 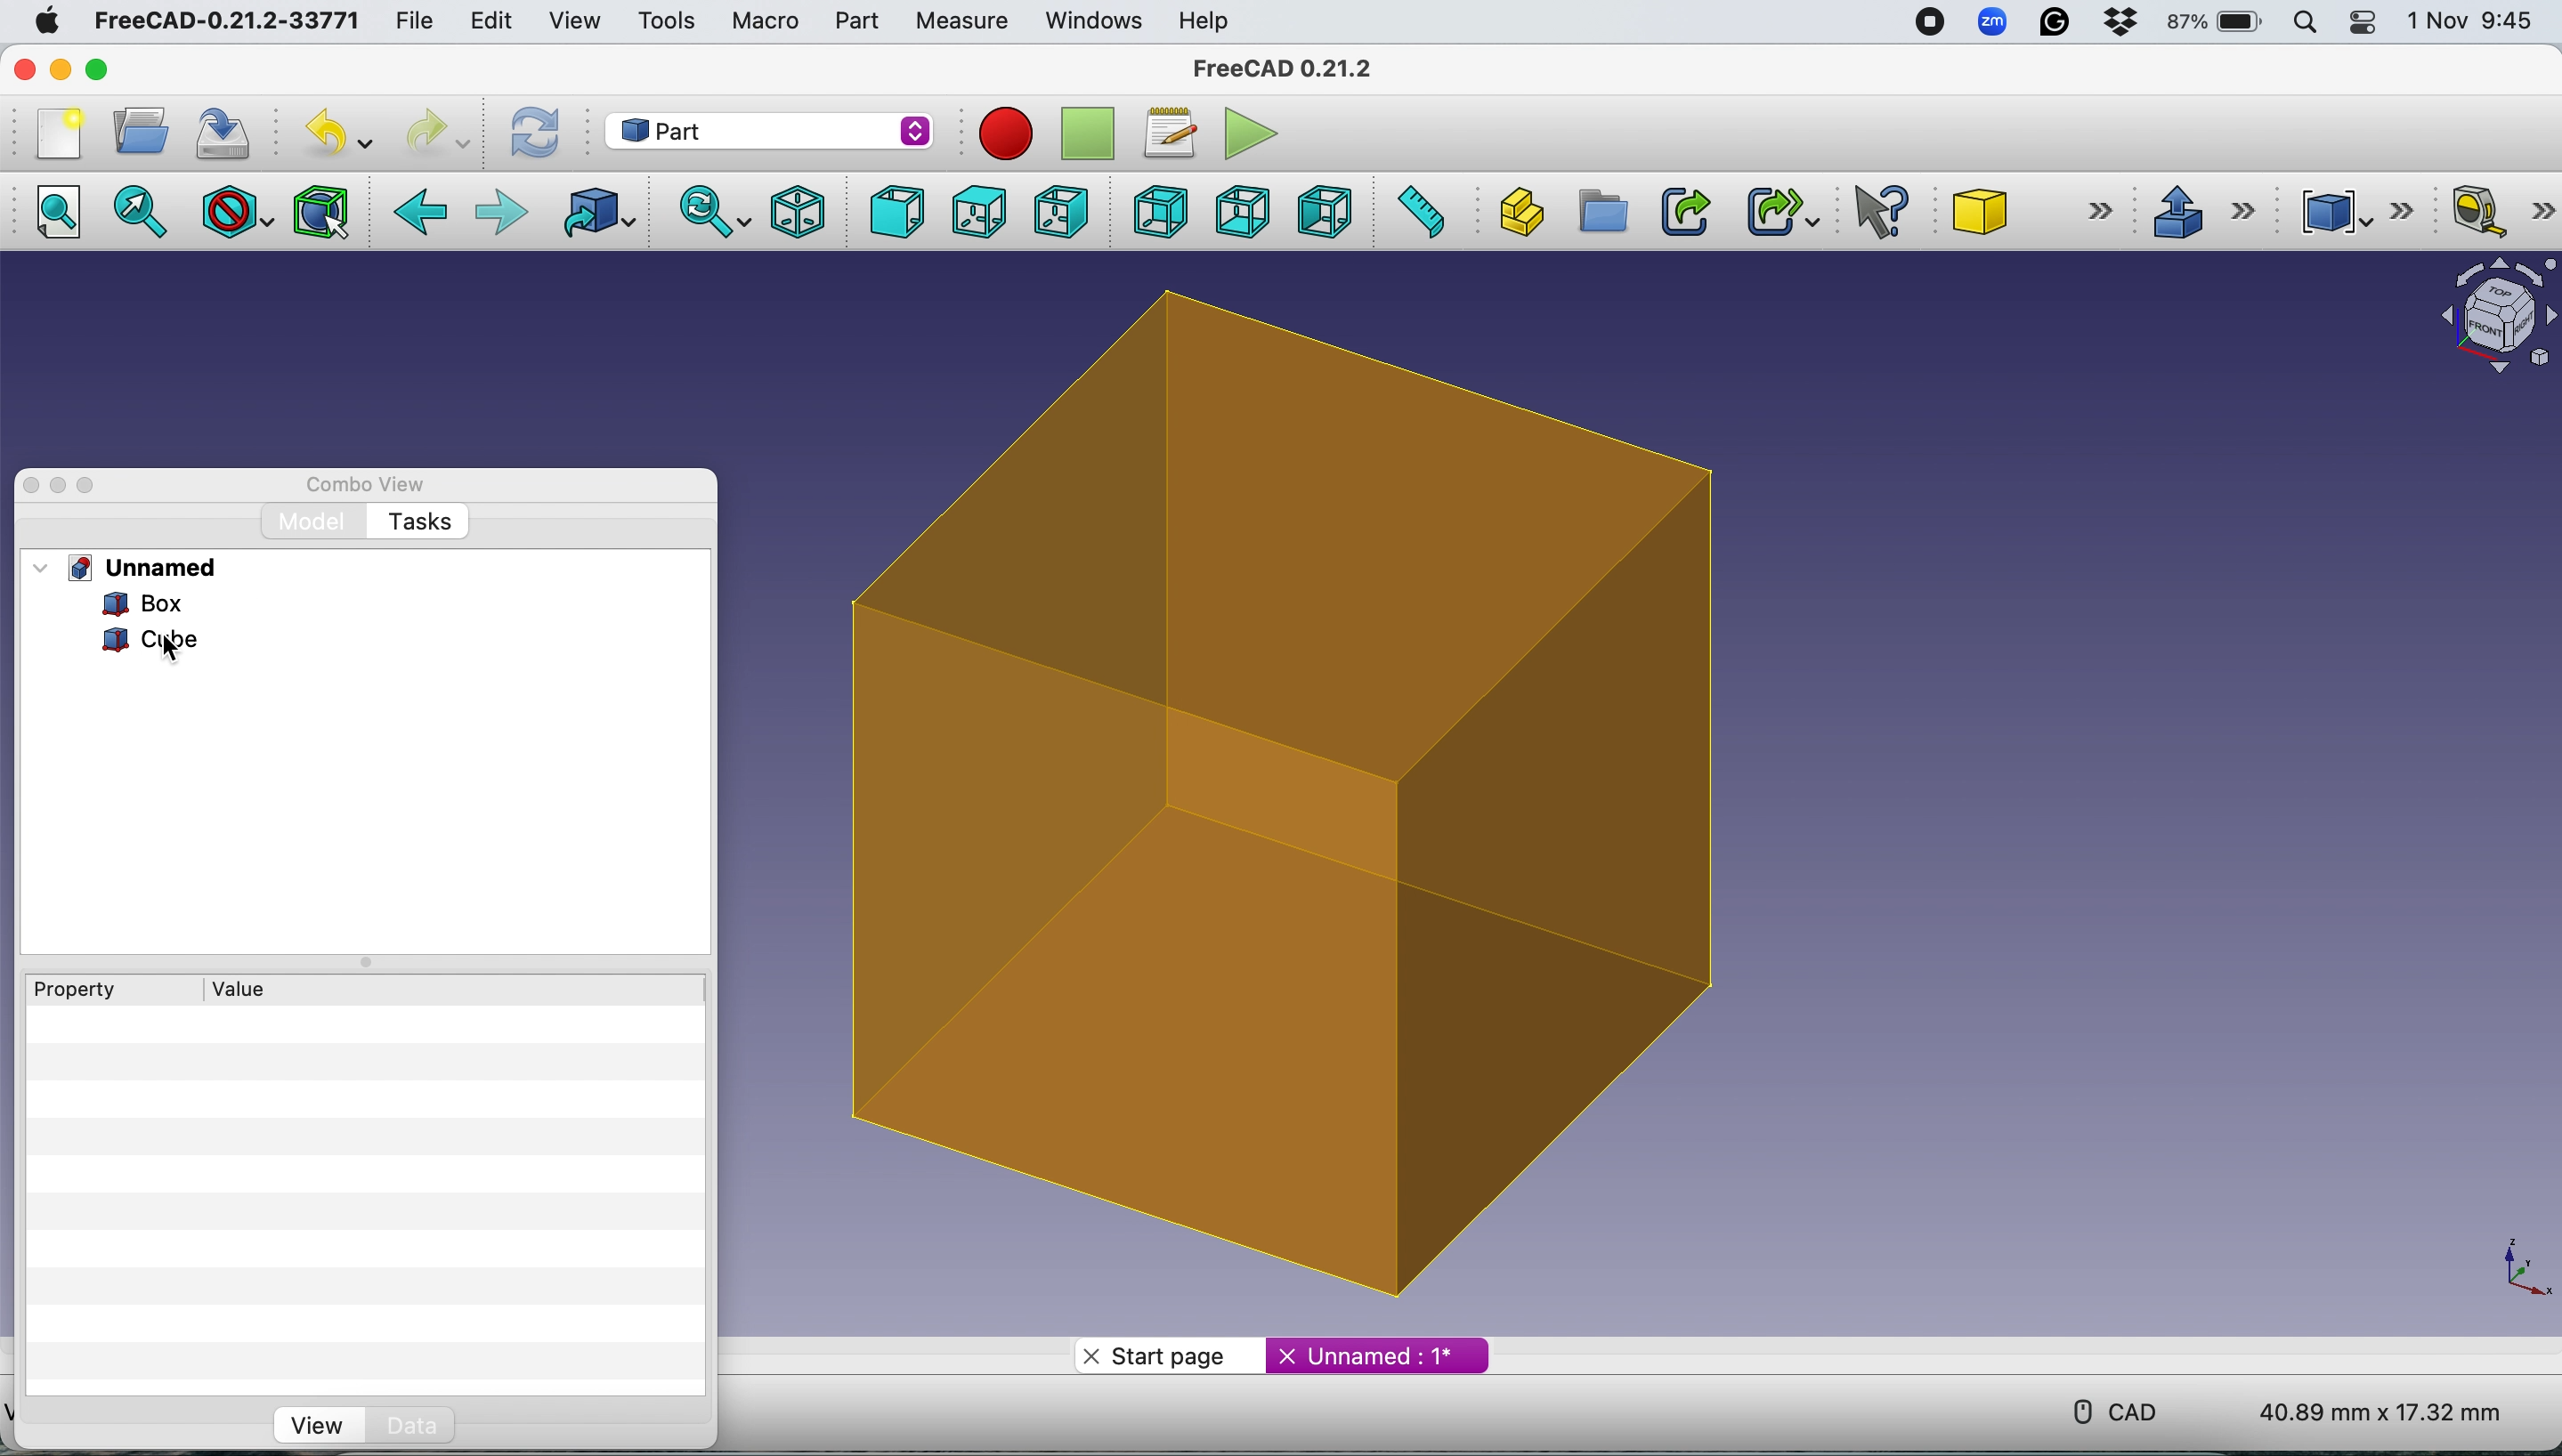 I want to click on Bounding box, so click(x=324, y=210).